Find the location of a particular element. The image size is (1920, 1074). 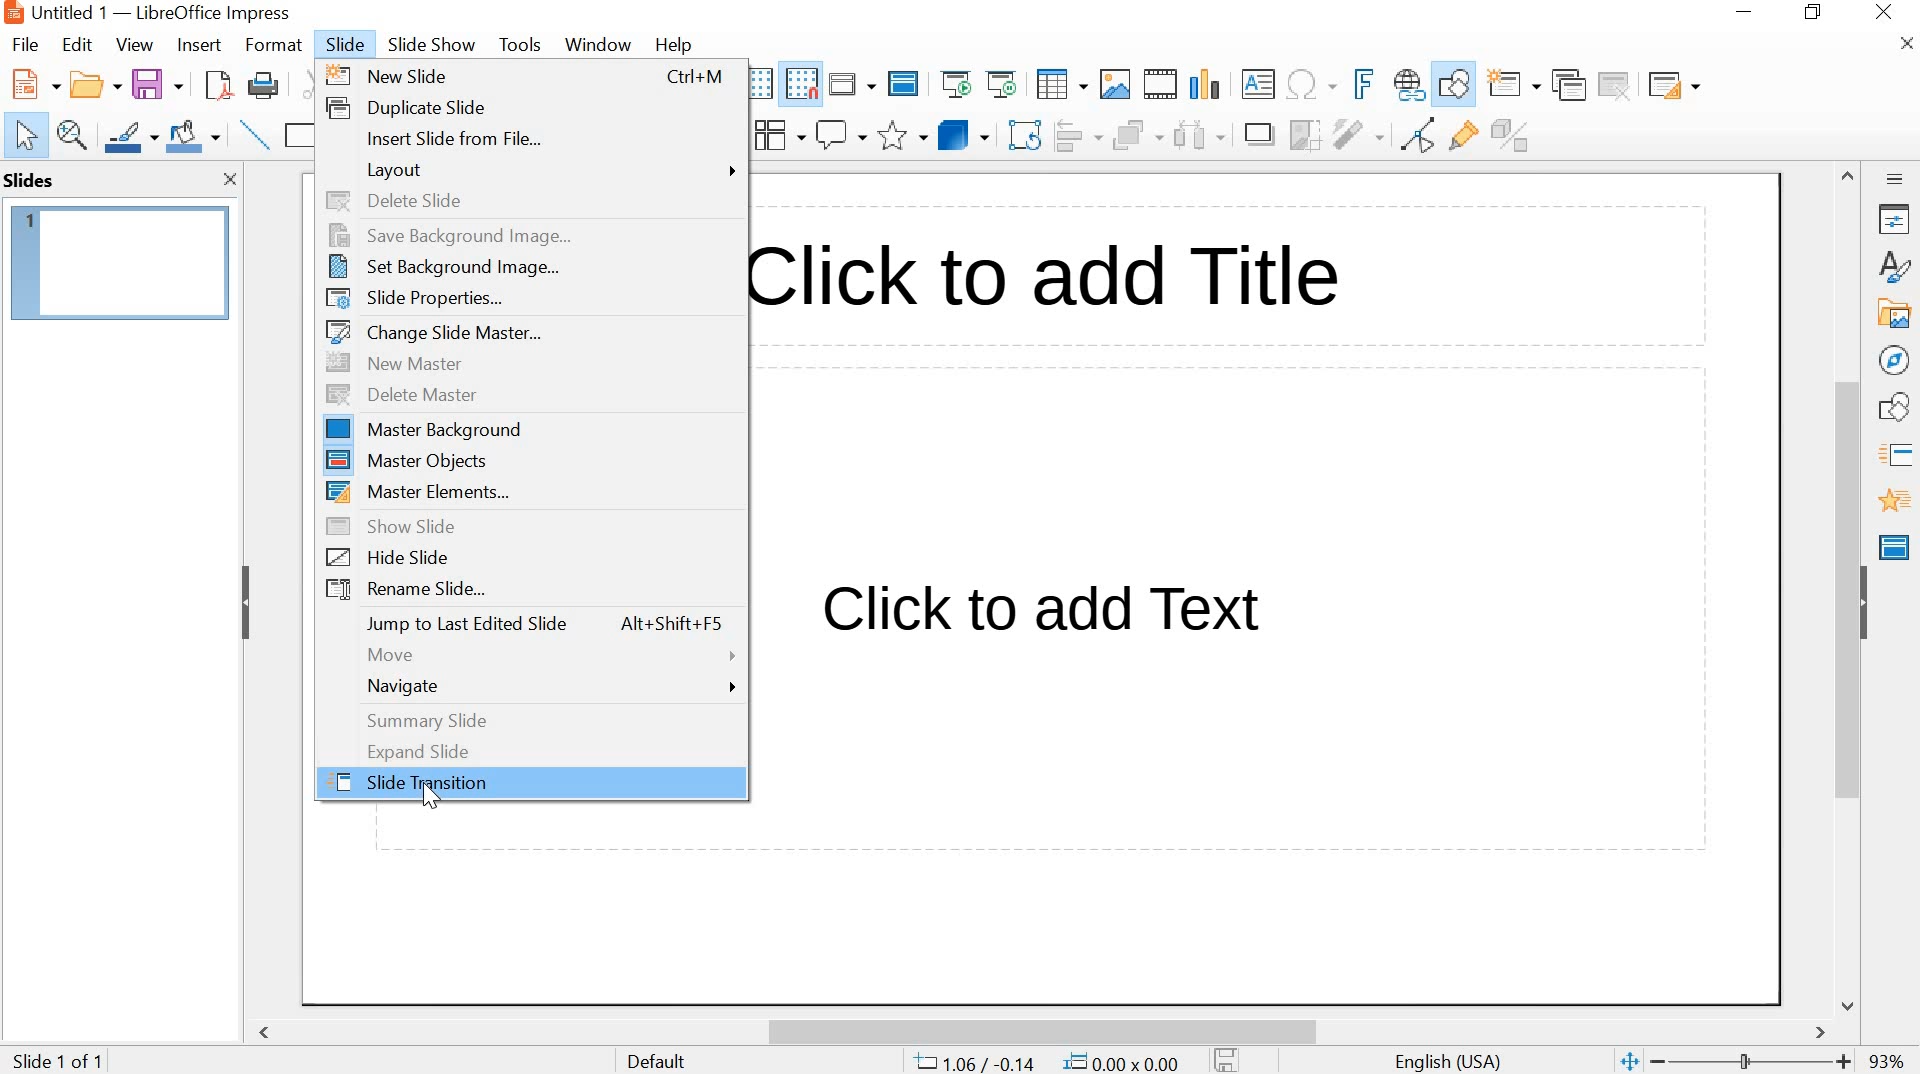

insert slide from file is located at coordinates (532, 139).